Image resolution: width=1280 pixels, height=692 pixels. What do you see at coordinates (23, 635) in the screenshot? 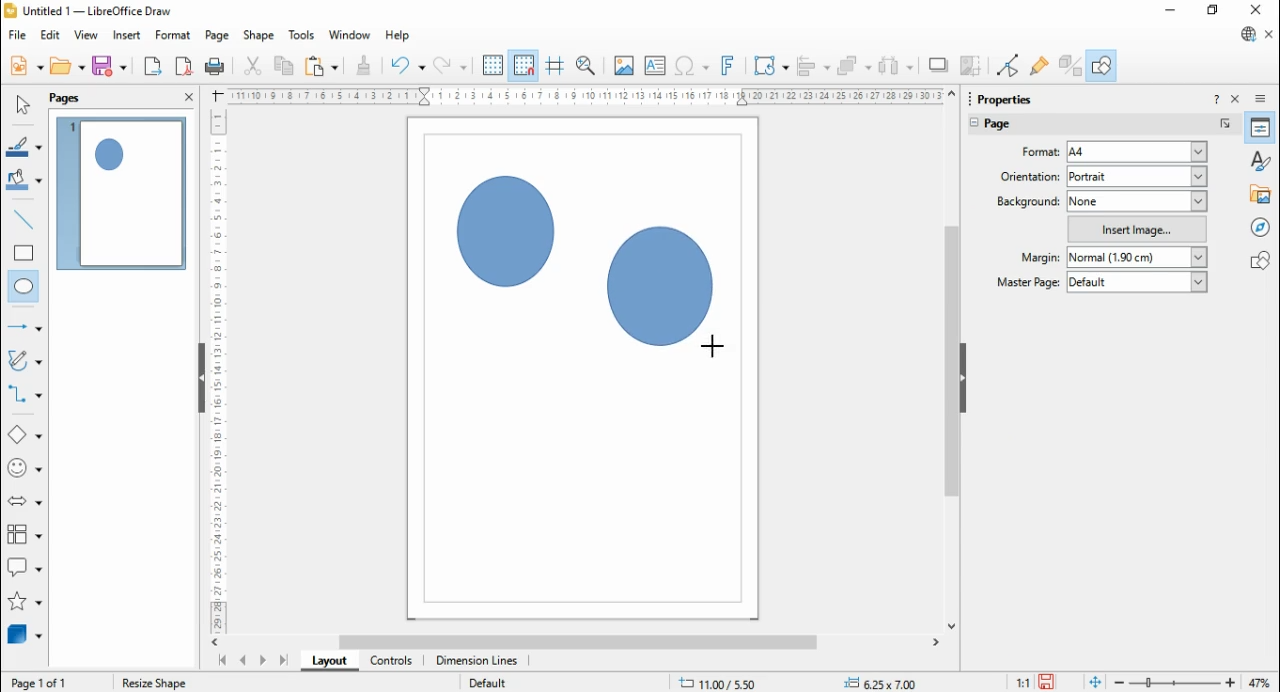
I see `3D Objects` at bounding box center [23, 635].